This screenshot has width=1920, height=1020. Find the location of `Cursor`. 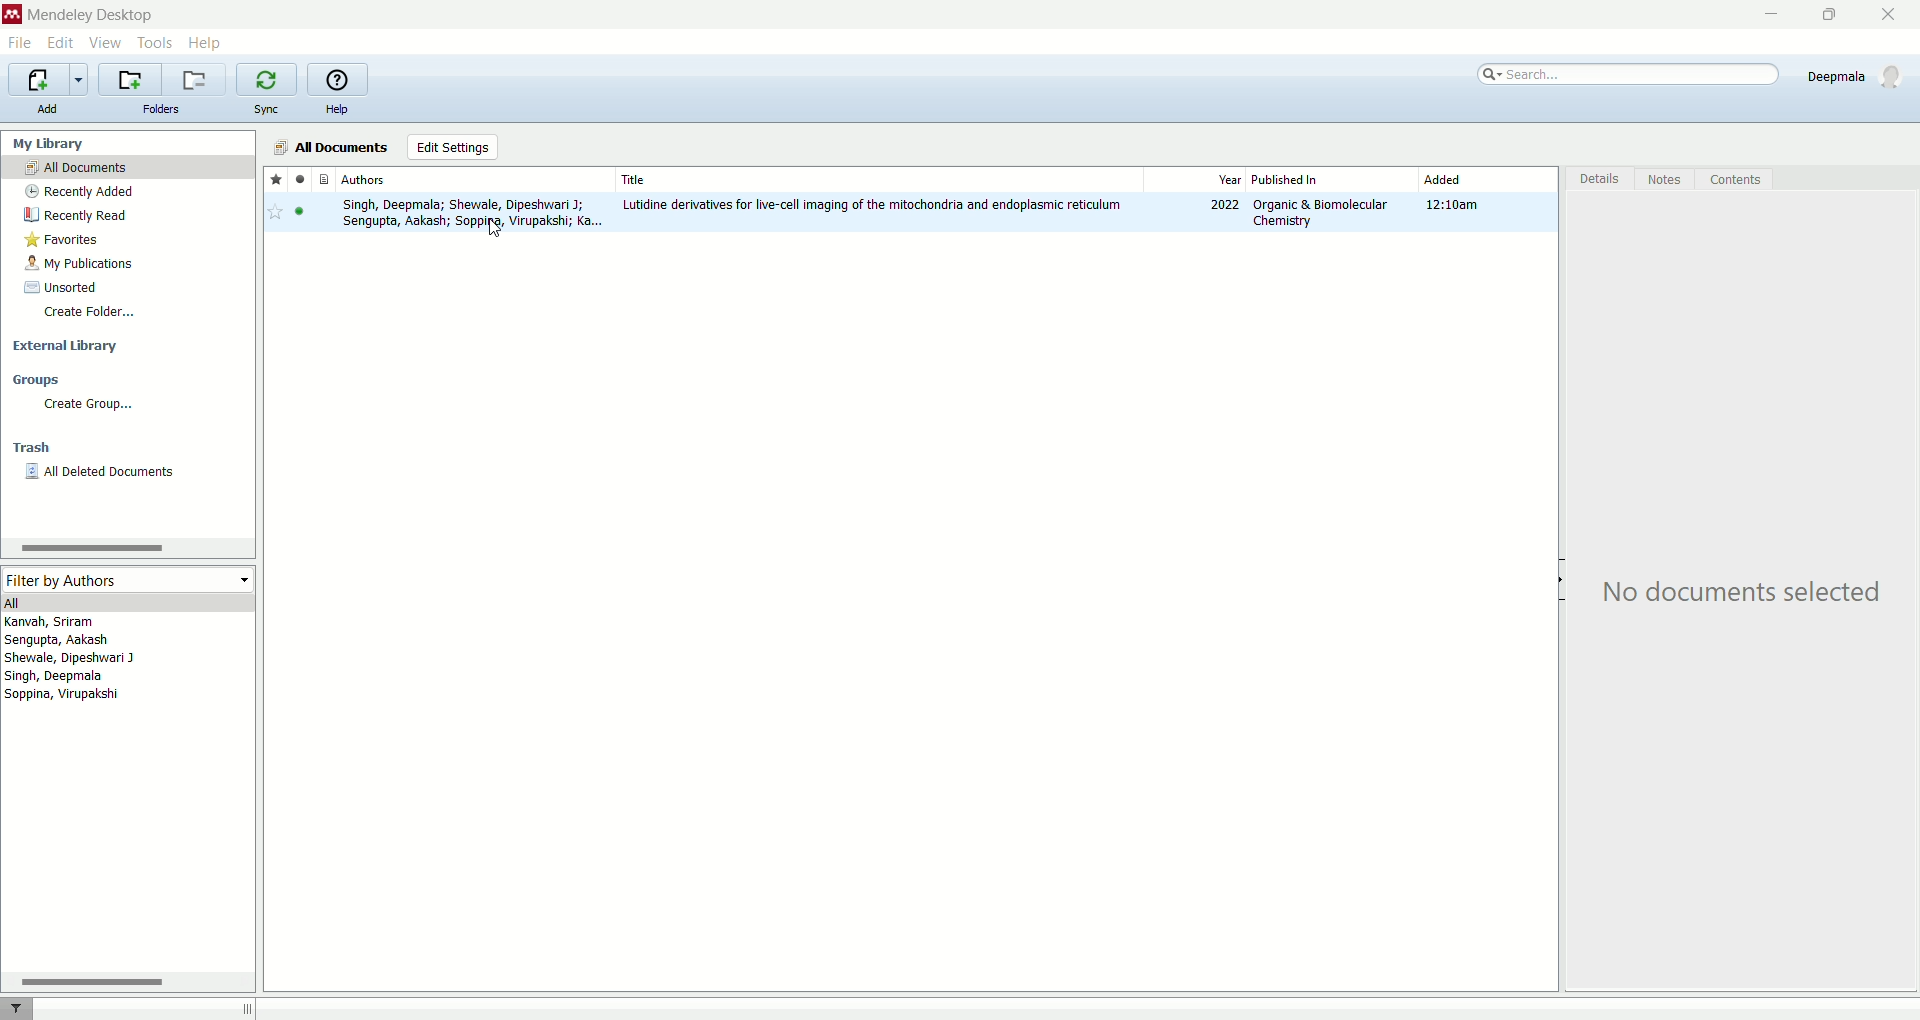

Cursor is located at coordinates (494, 232).